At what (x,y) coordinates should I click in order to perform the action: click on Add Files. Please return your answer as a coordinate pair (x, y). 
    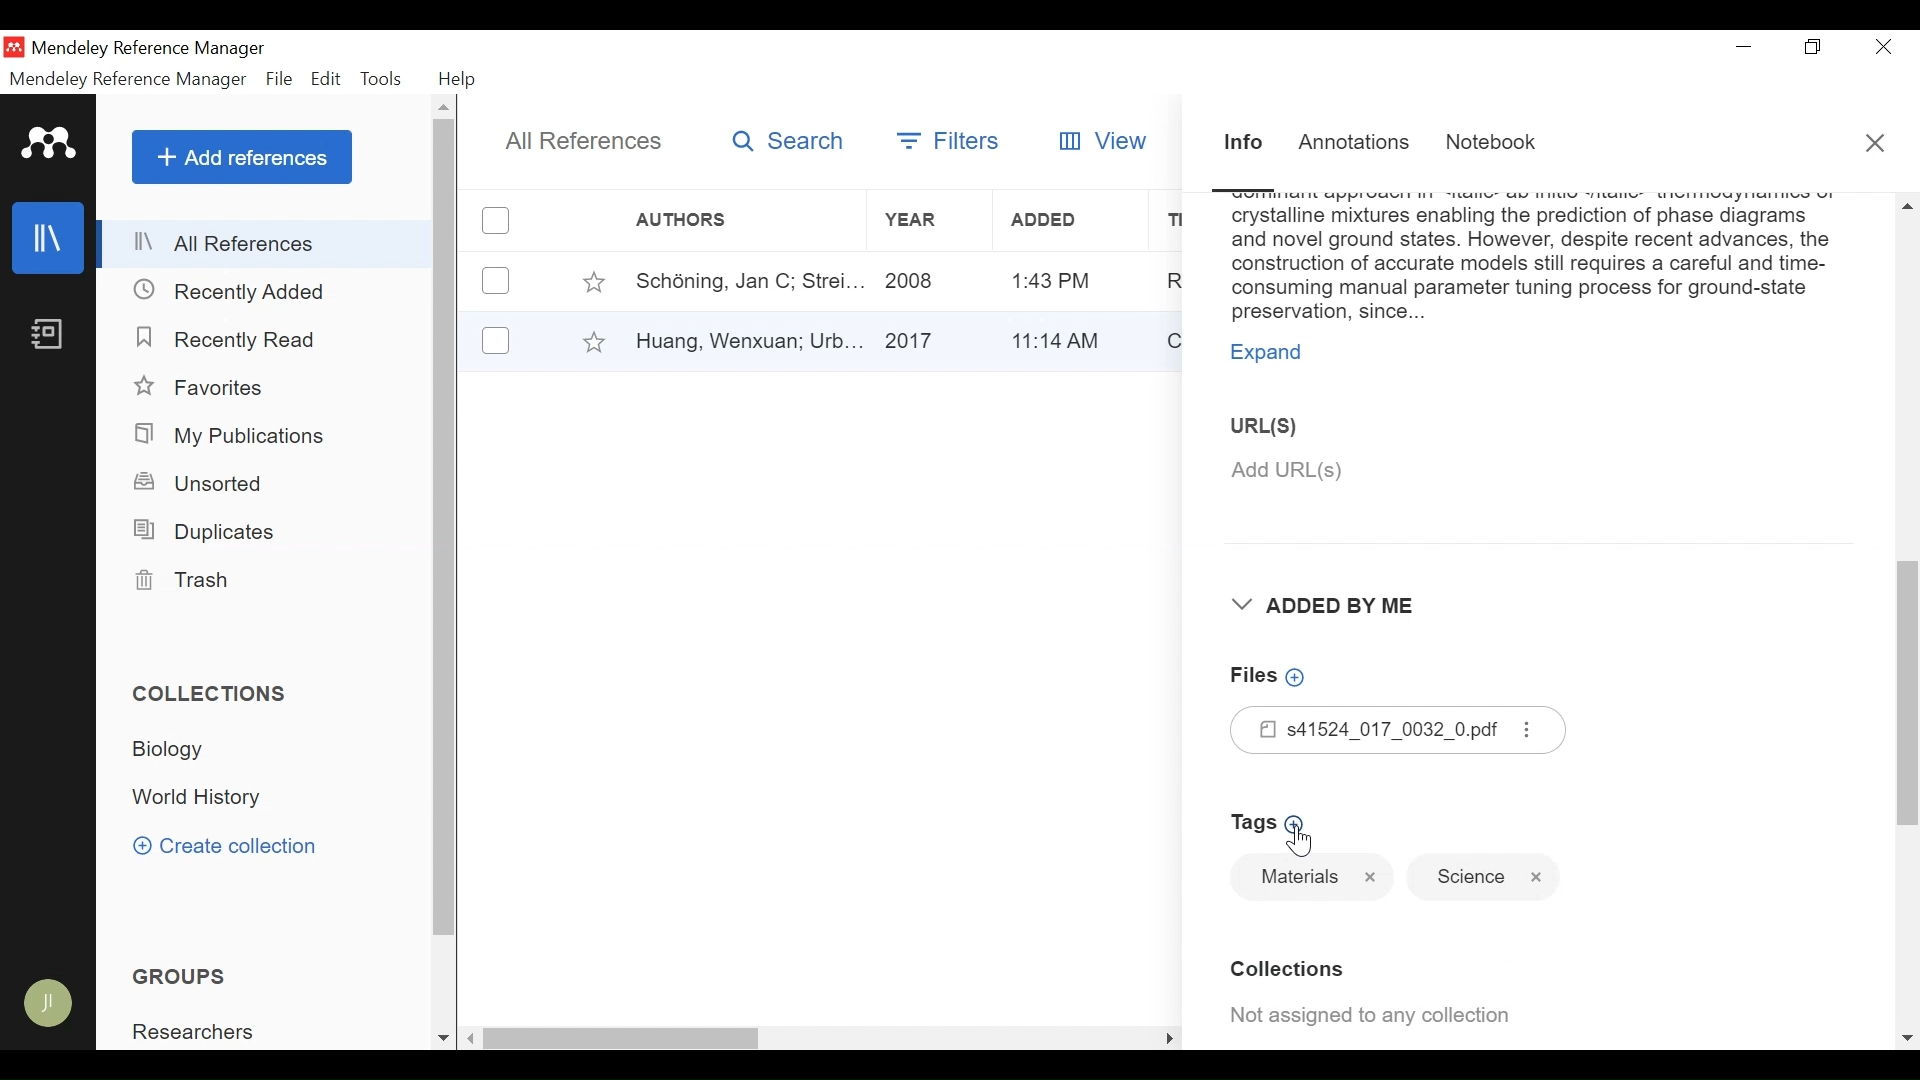
    Looking at the image, I should click on (1271, 676).